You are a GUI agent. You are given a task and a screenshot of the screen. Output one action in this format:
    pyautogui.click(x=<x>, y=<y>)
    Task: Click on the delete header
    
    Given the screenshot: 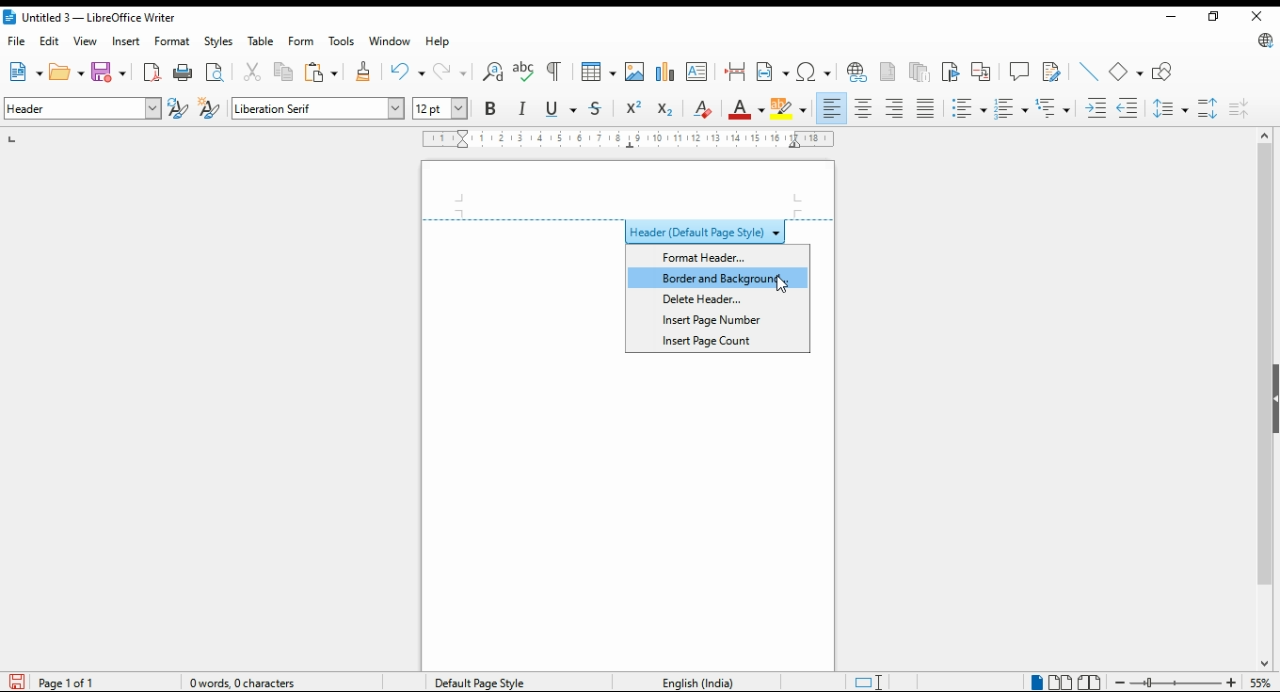 What is the action you would take?
    pyautogui.click(x=715, y=298)
    